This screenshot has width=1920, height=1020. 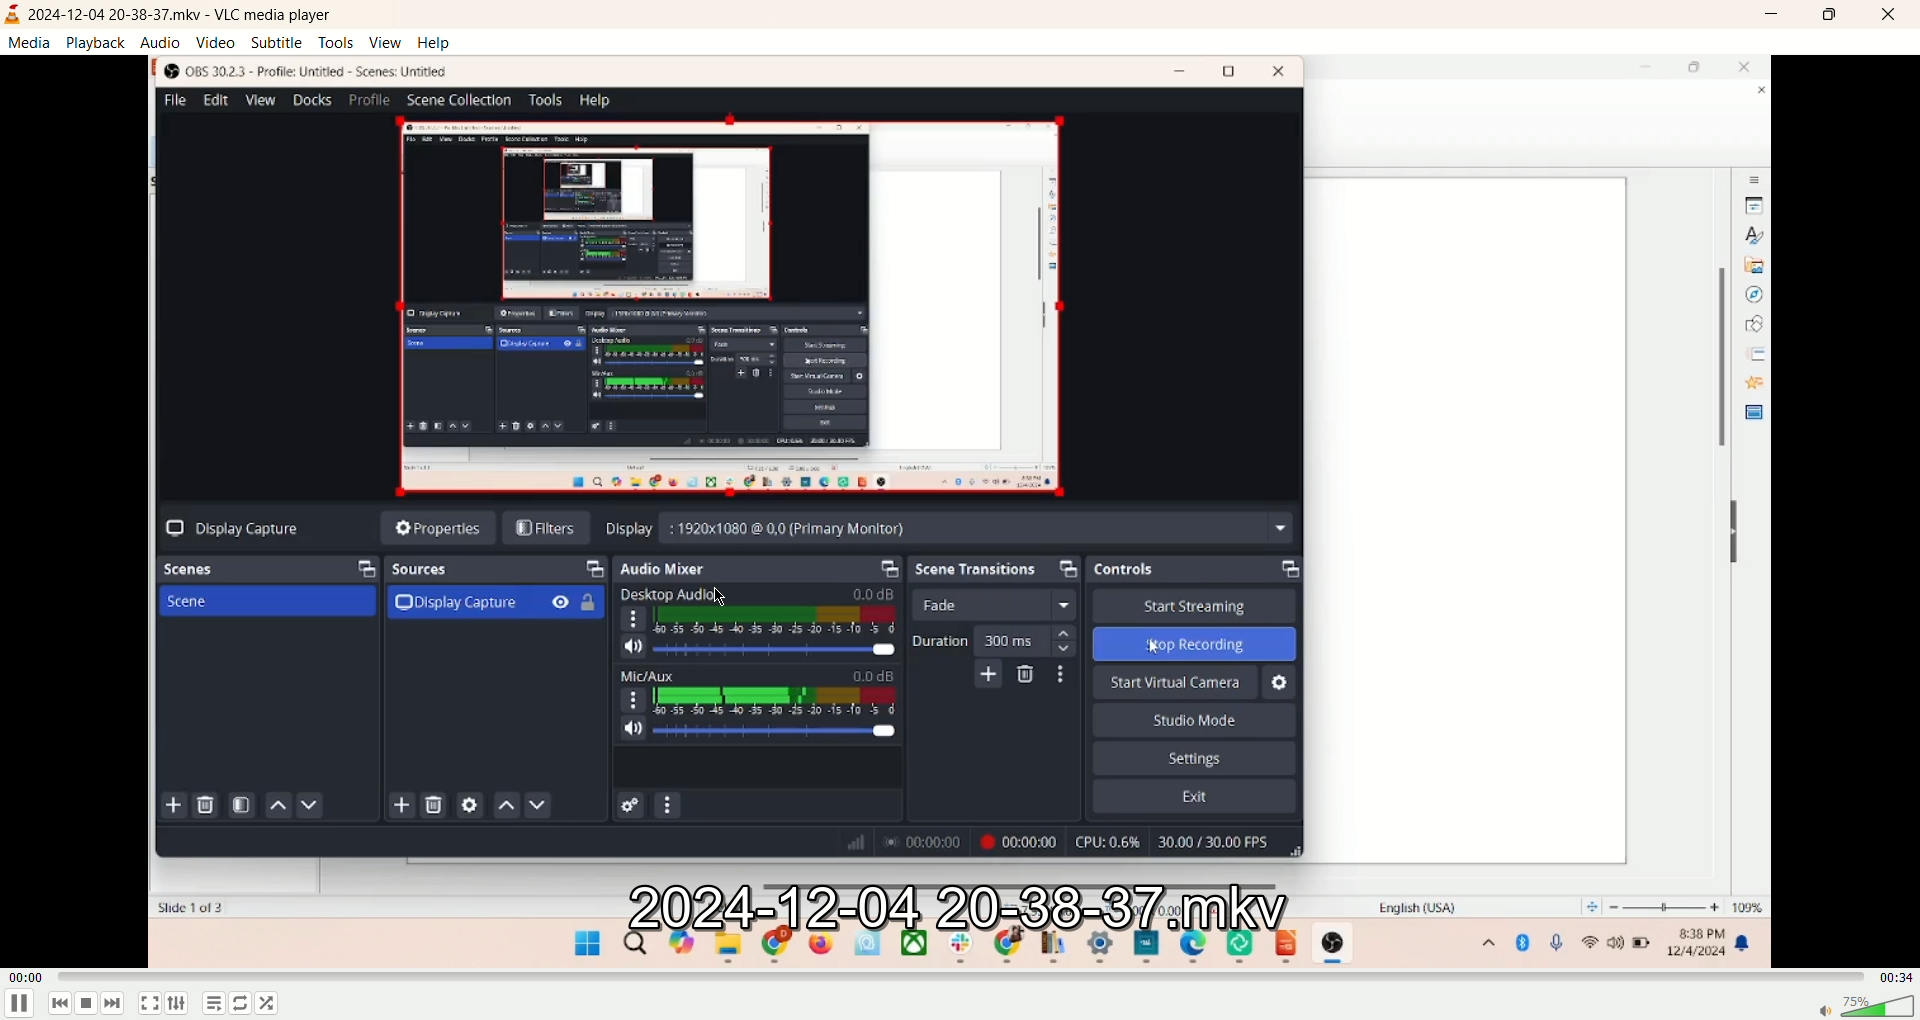 What do you see at coordinates (1897, 977) in the screenshot?
I see `time left` at bounding box center [1897, 977].